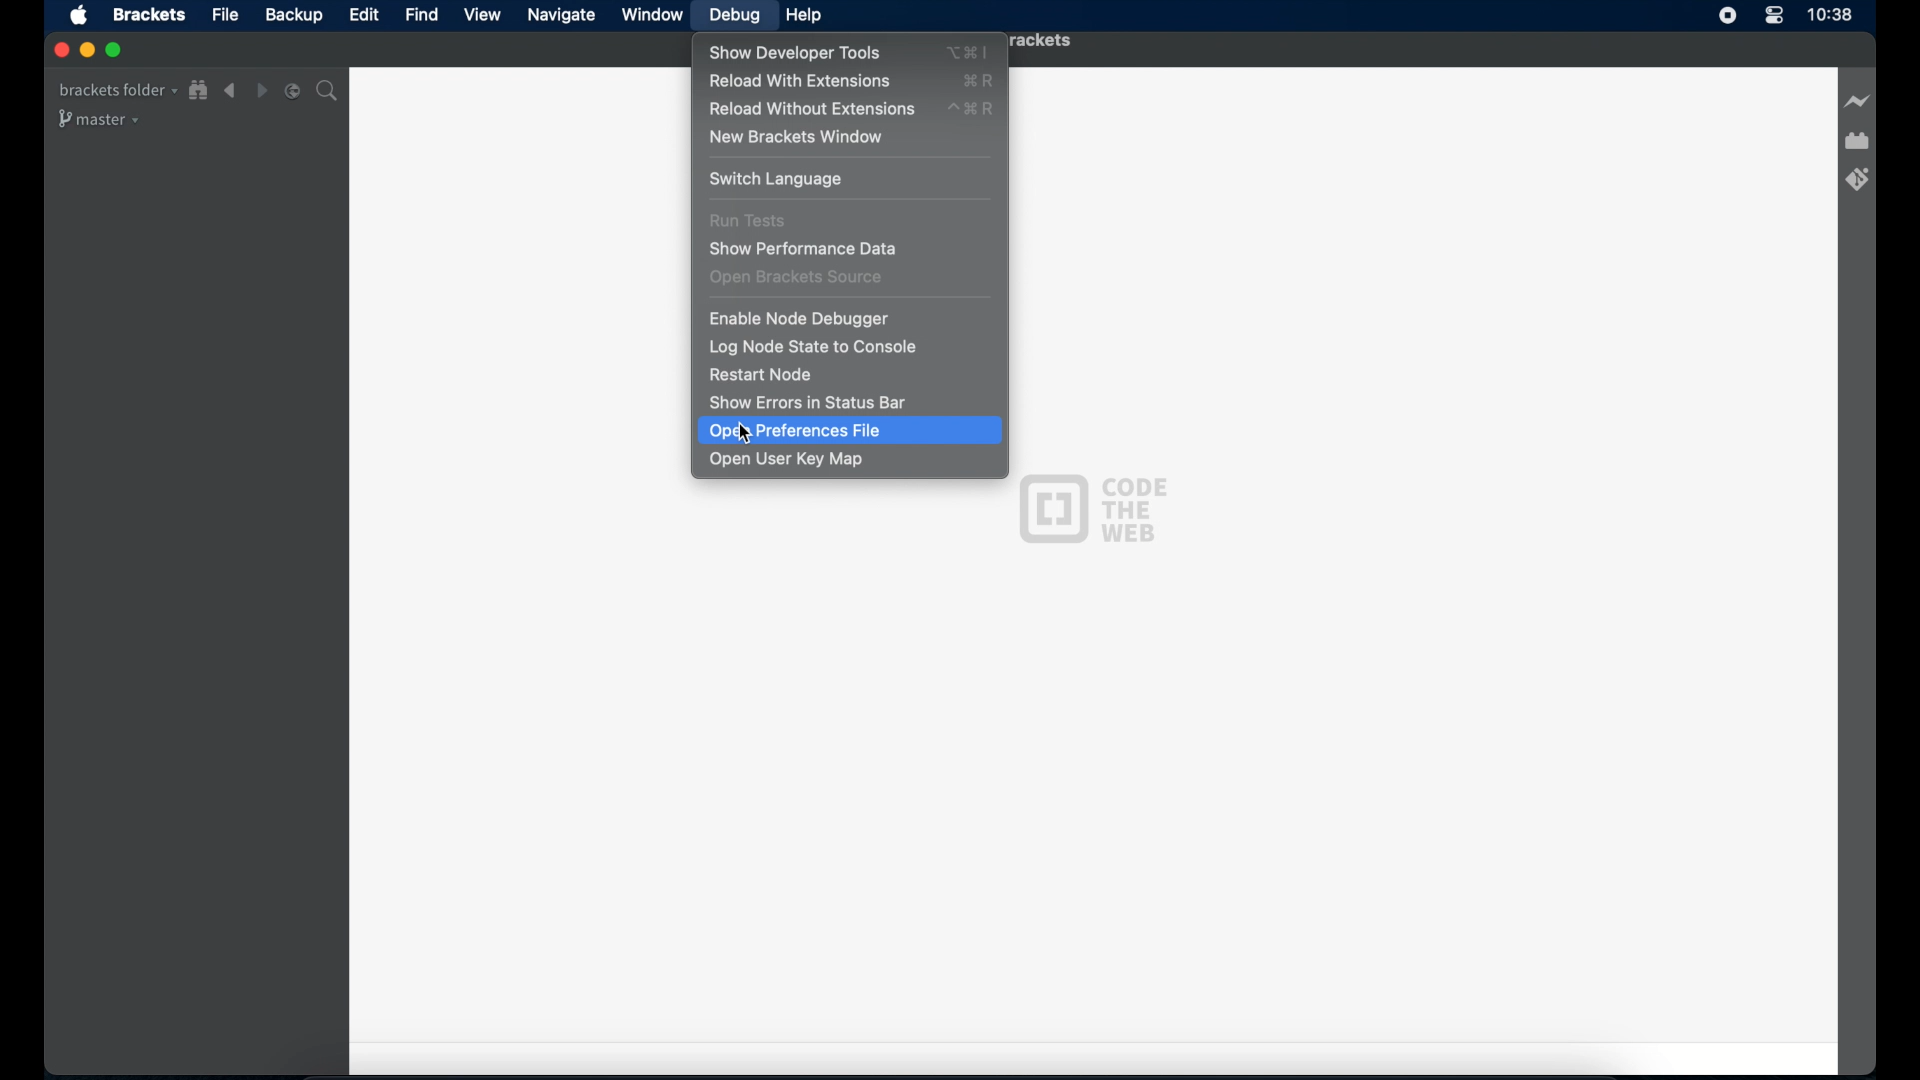 The image size is (1920, 1080). Describe the element at coordinates (1047, 40) in the screenshot. I see `brackets folder - brackets` at that location.